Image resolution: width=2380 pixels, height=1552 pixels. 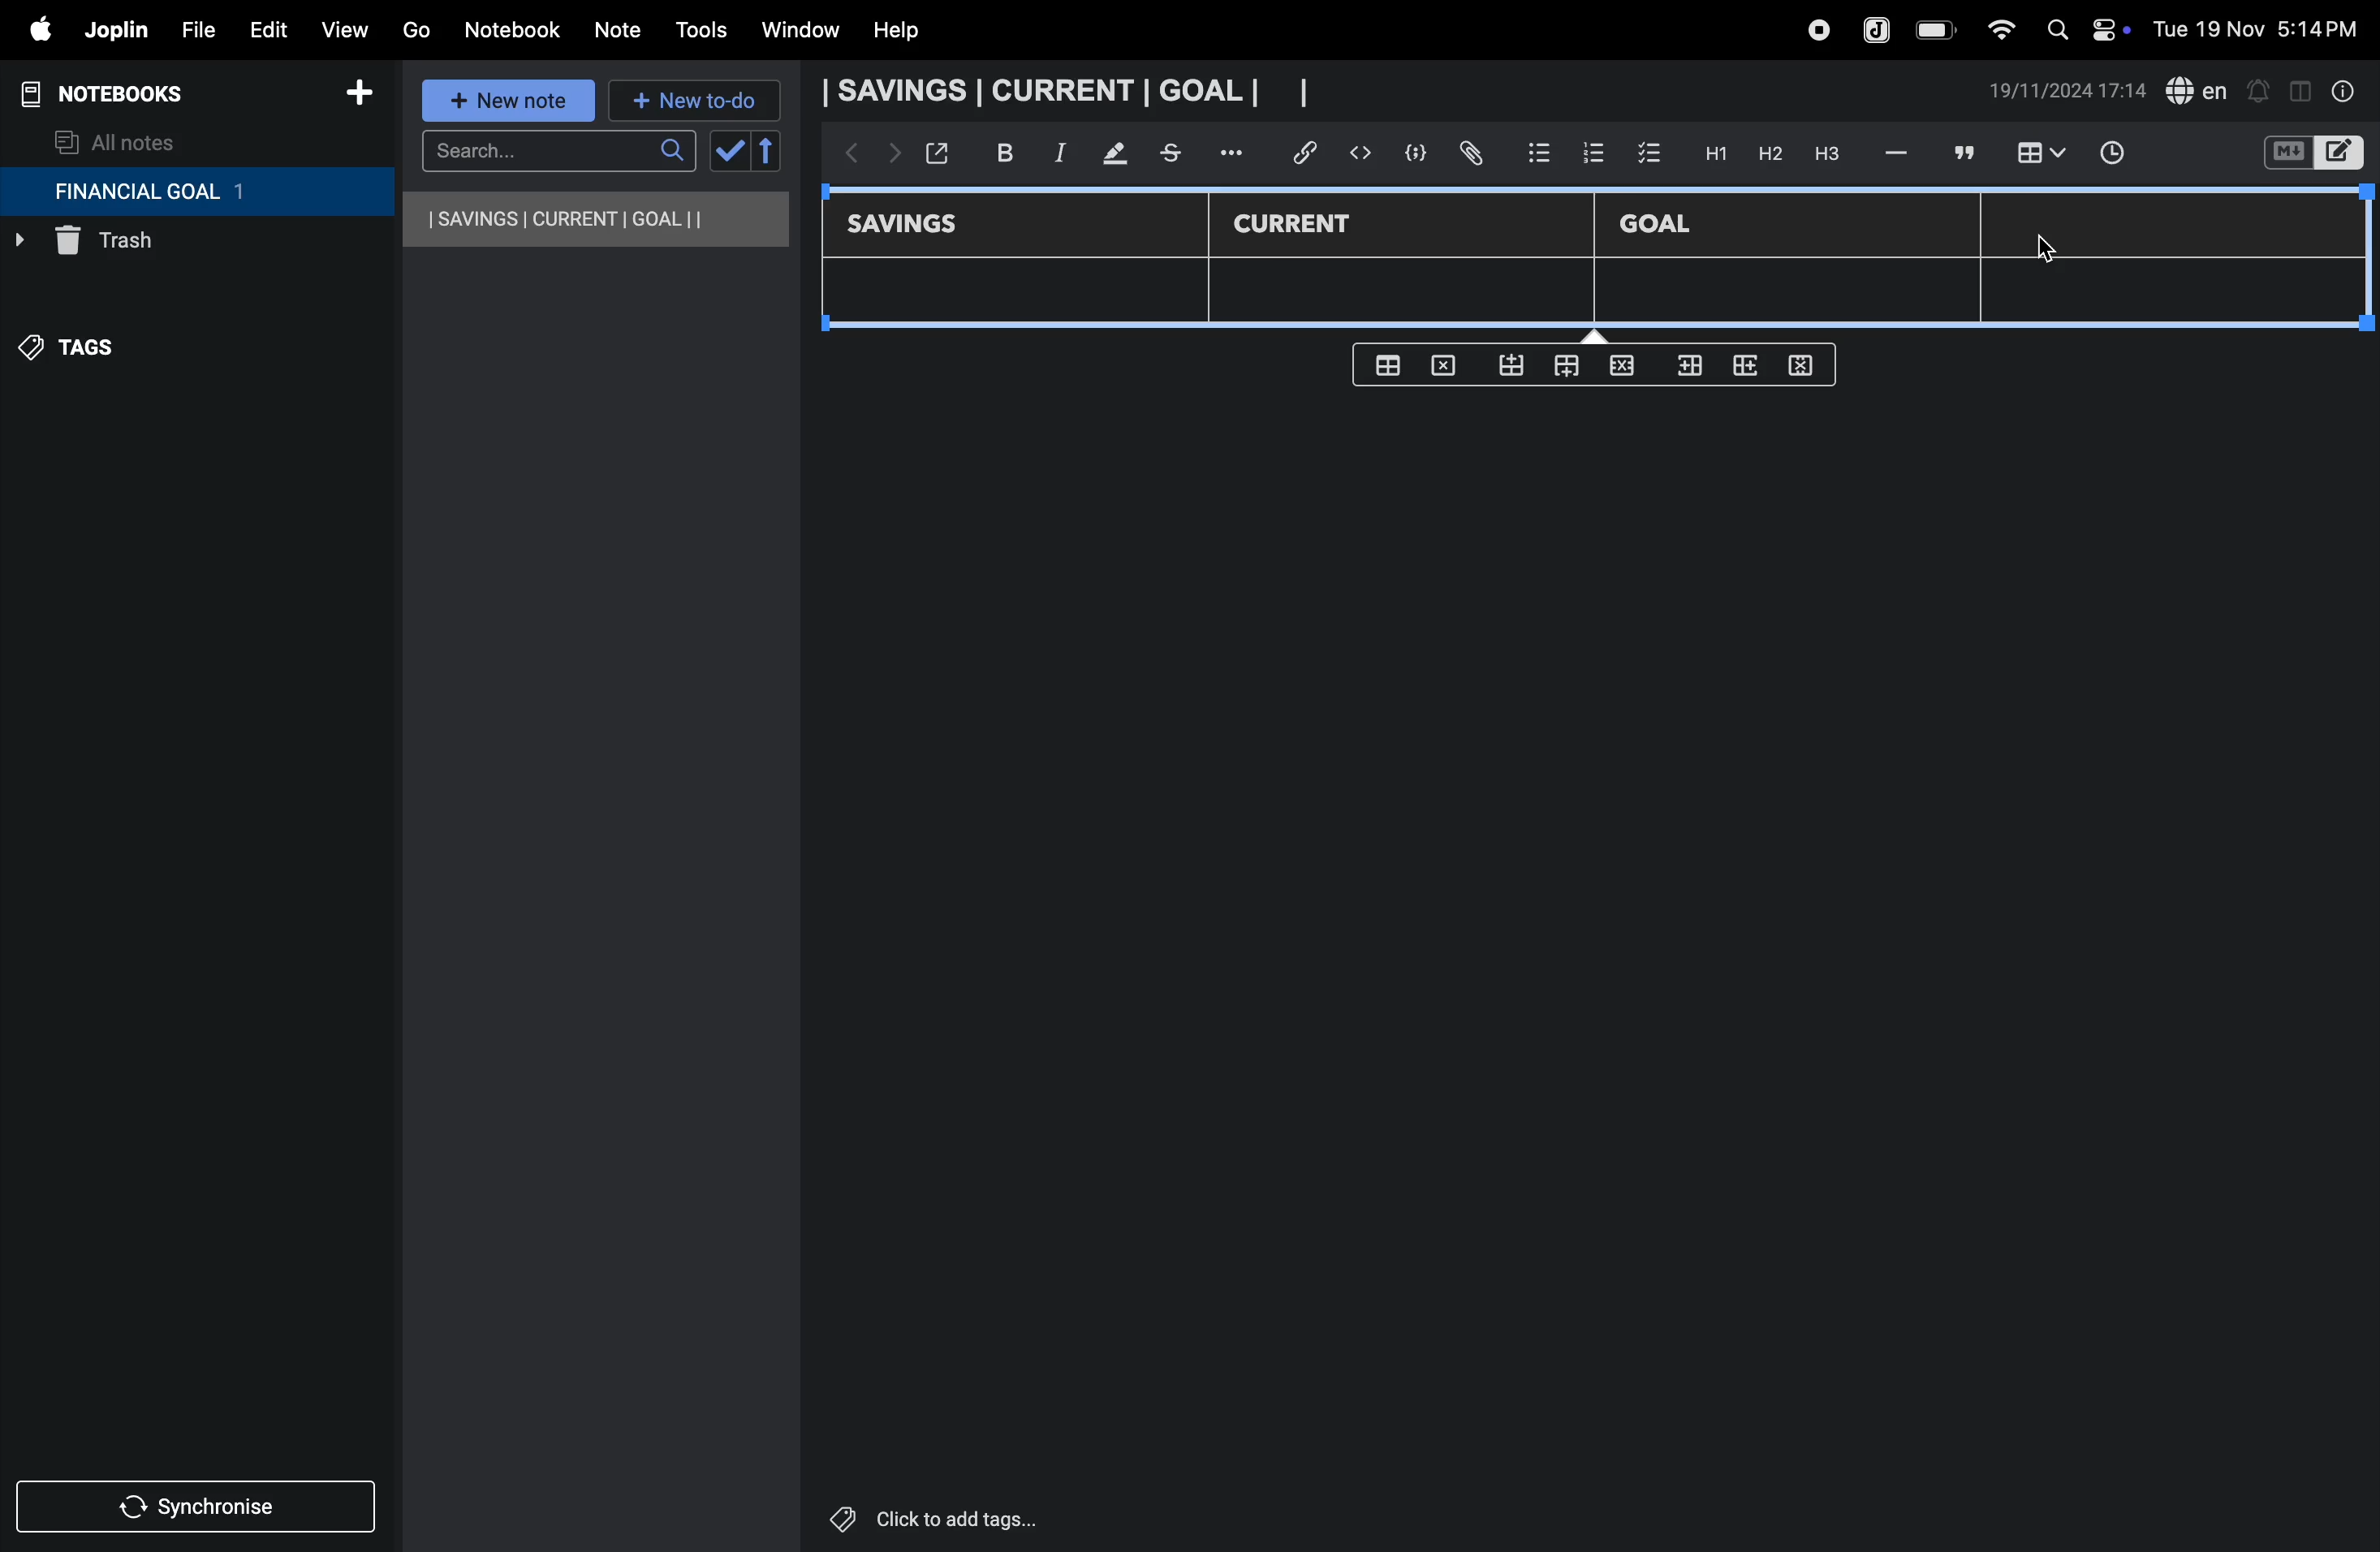 I want to click on bullet list, so click(x=1539, y=150).